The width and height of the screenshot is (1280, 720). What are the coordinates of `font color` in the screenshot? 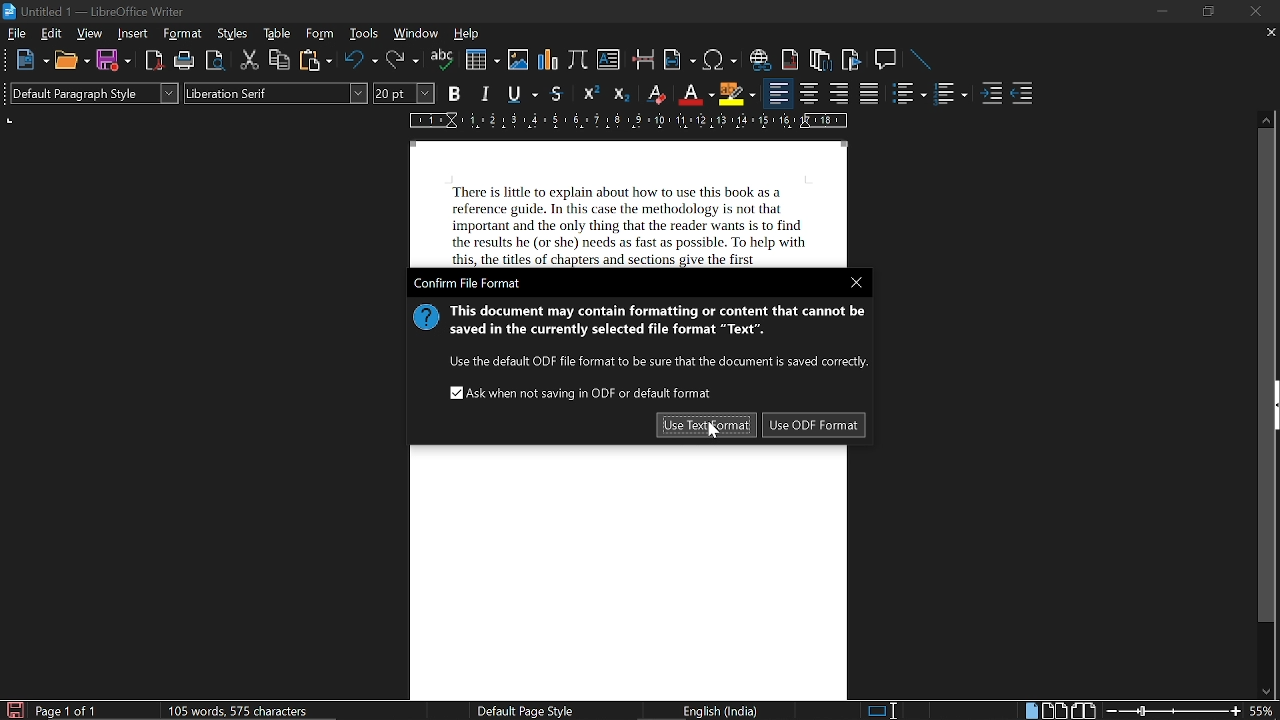 It's located at (694, 95).